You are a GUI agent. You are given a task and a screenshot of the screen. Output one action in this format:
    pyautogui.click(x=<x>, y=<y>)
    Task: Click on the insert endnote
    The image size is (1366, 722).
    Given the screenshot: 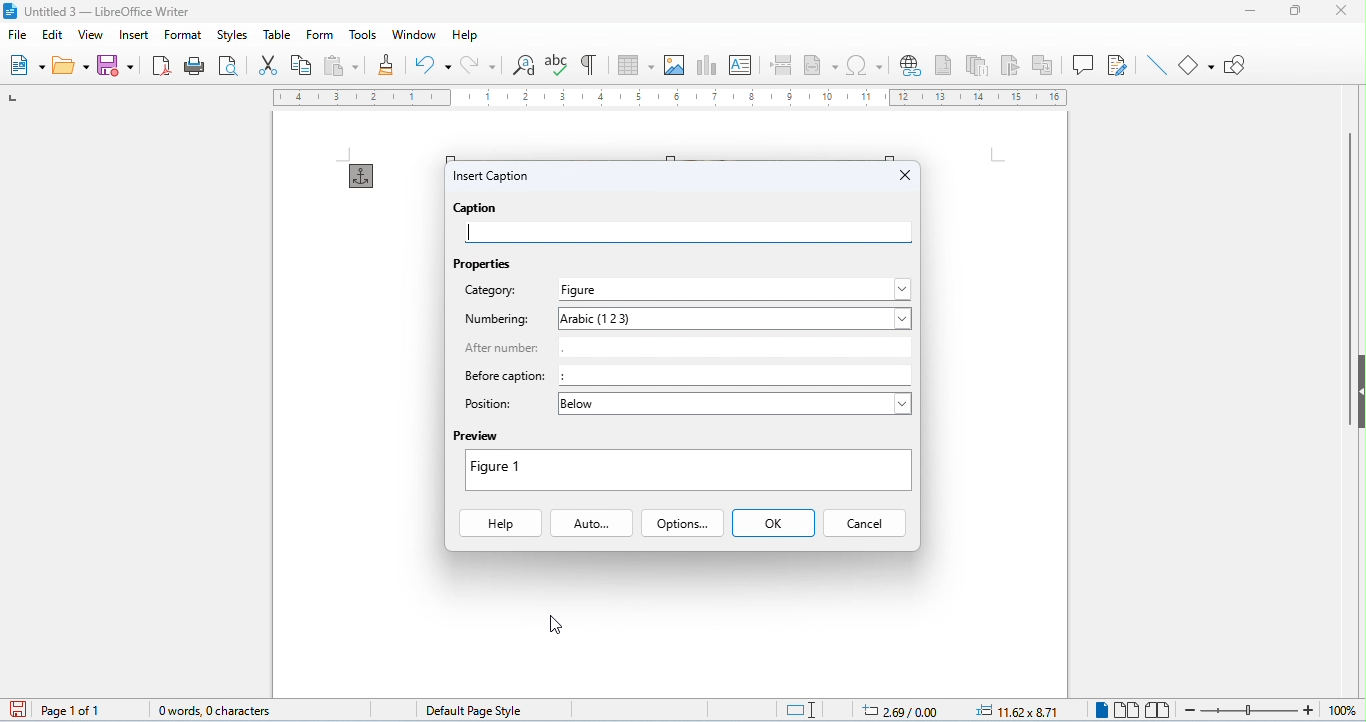 What is the action you would take?
    pyautogui.click(x=981, y=66)
    